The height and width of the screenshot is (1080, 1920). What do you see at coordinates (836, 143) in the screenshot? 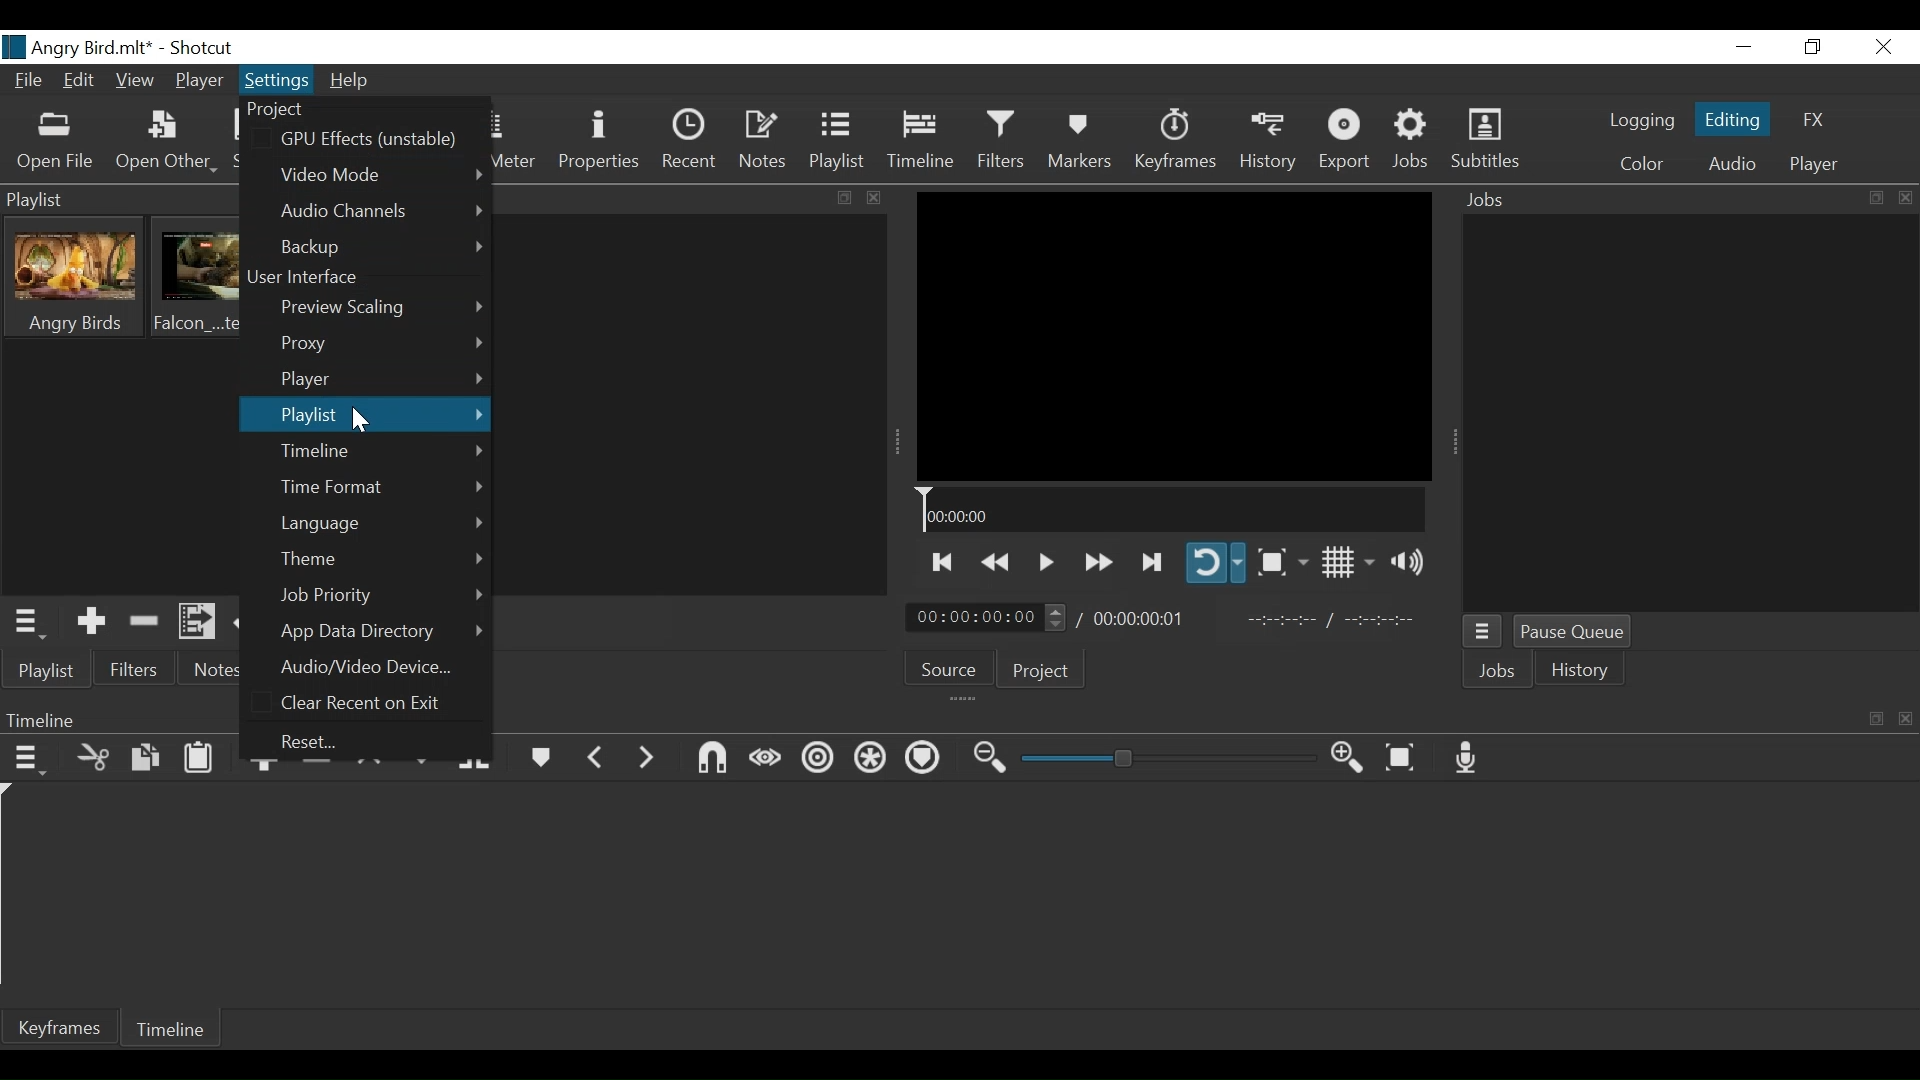
I see `Playlist` at bounding box center [836, 143].